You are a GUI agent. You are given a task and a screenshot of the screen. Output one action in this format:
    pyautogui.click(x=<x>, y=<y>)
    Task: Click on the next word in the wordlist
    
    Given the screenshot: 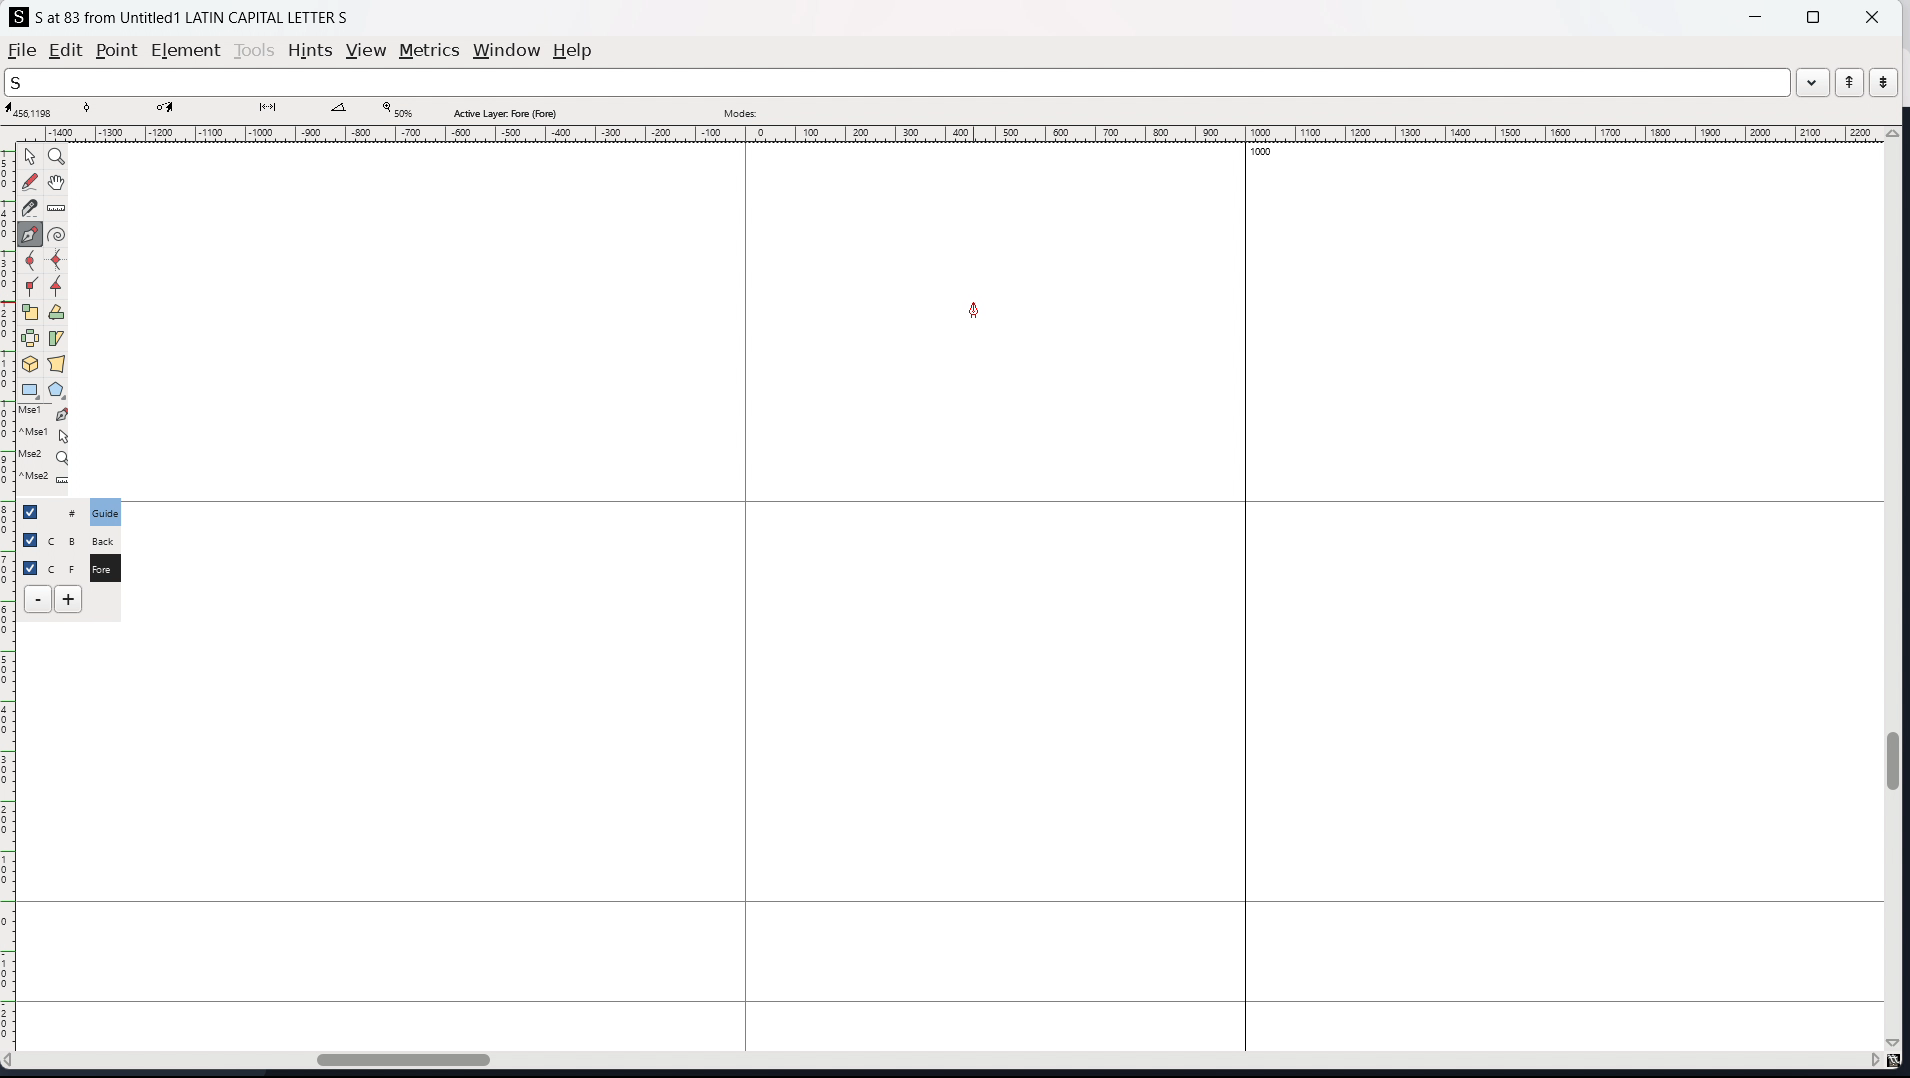 What is the action you would take?
    pyautogui.click(x=1883, y=81)
    